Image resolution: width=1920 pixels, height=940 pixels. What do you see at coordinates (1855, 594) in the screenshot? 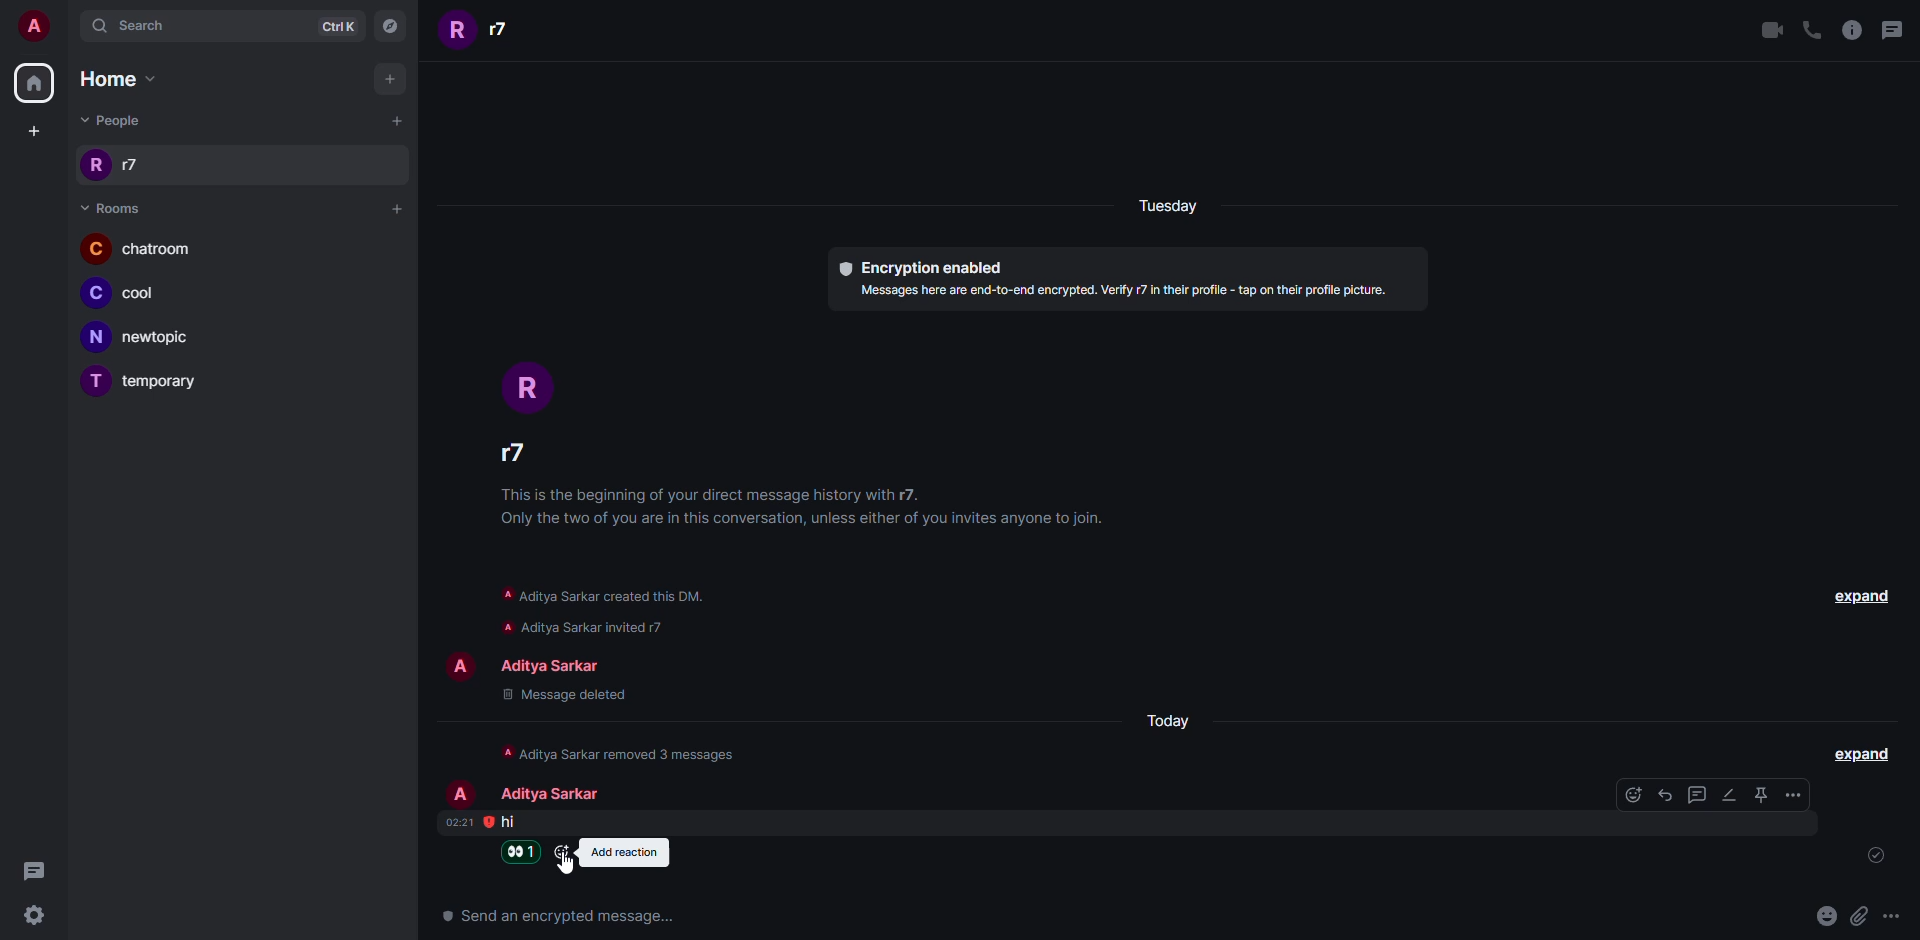
I see `expand` at bounding box center [1855, 594].